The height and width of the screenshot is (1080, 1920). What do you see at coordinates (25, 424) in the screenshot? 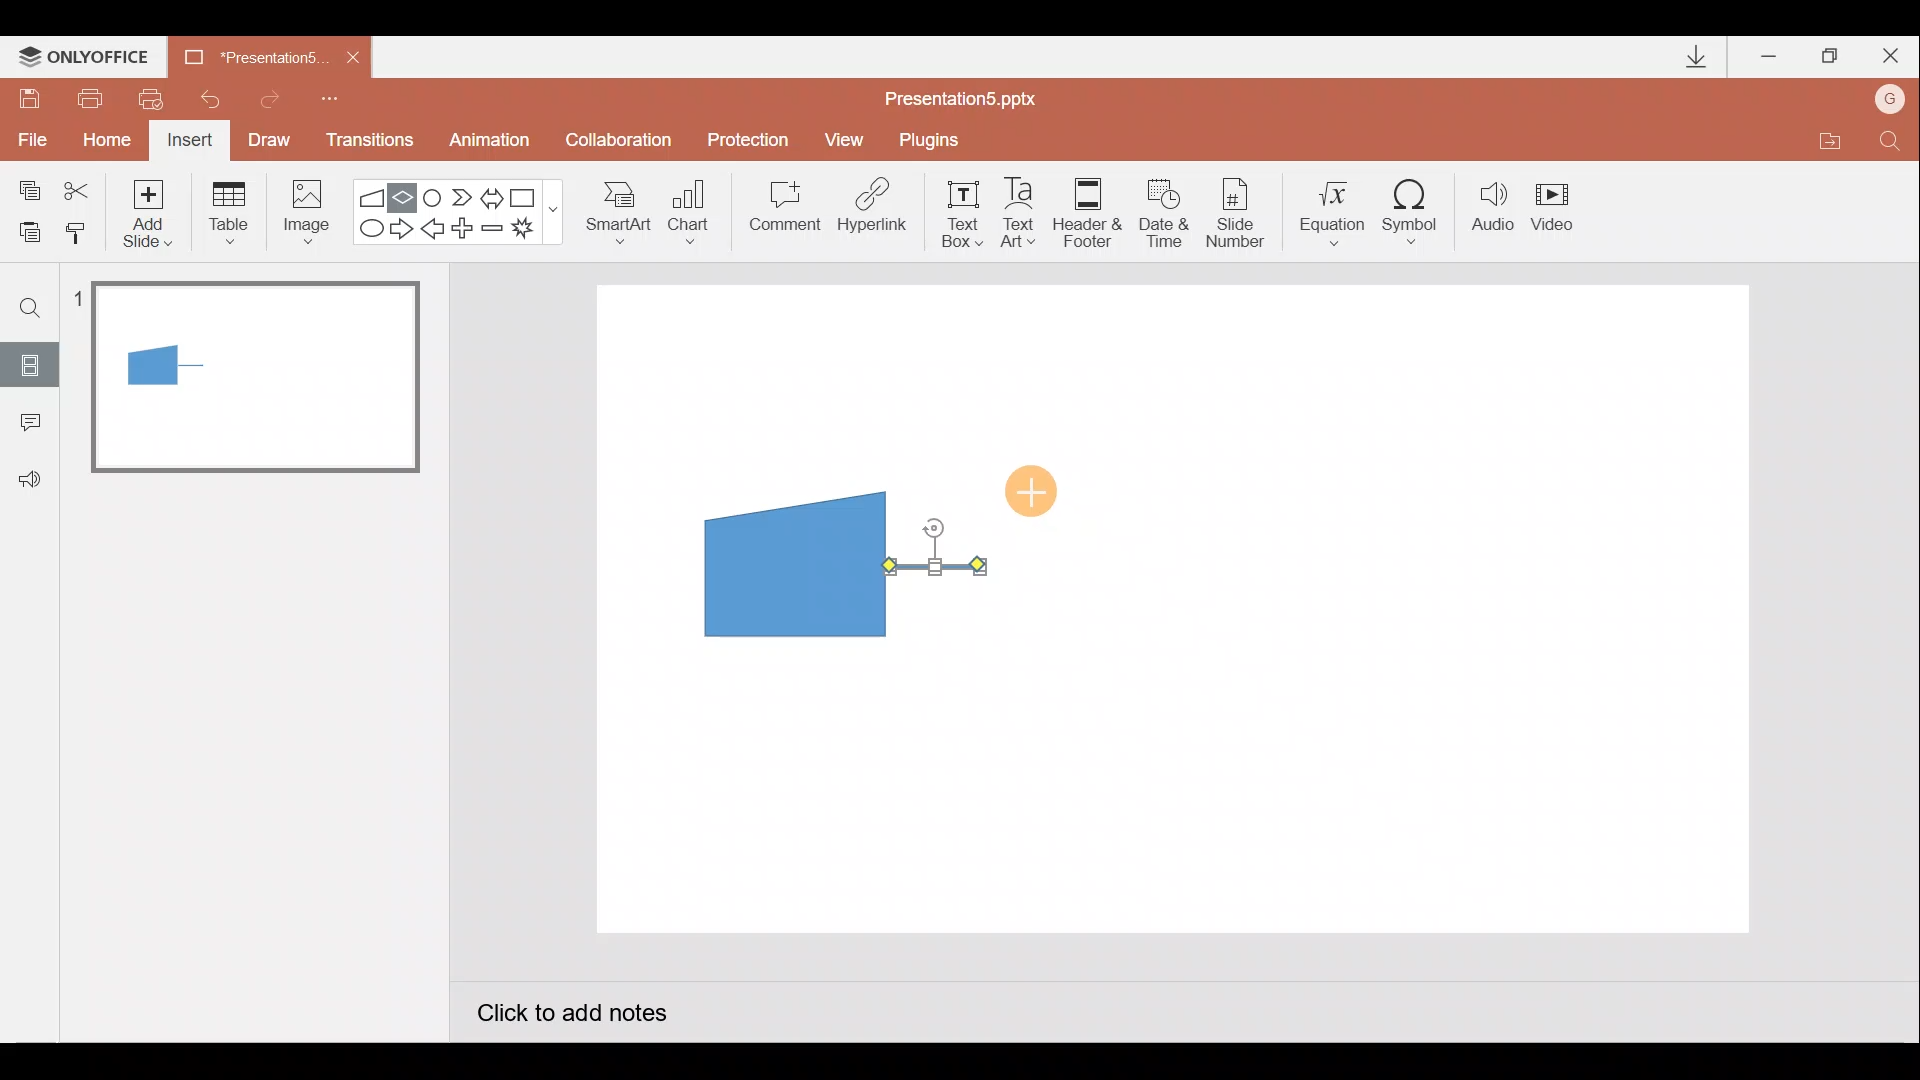
I see `Comments` at bounding box center [25, 424].